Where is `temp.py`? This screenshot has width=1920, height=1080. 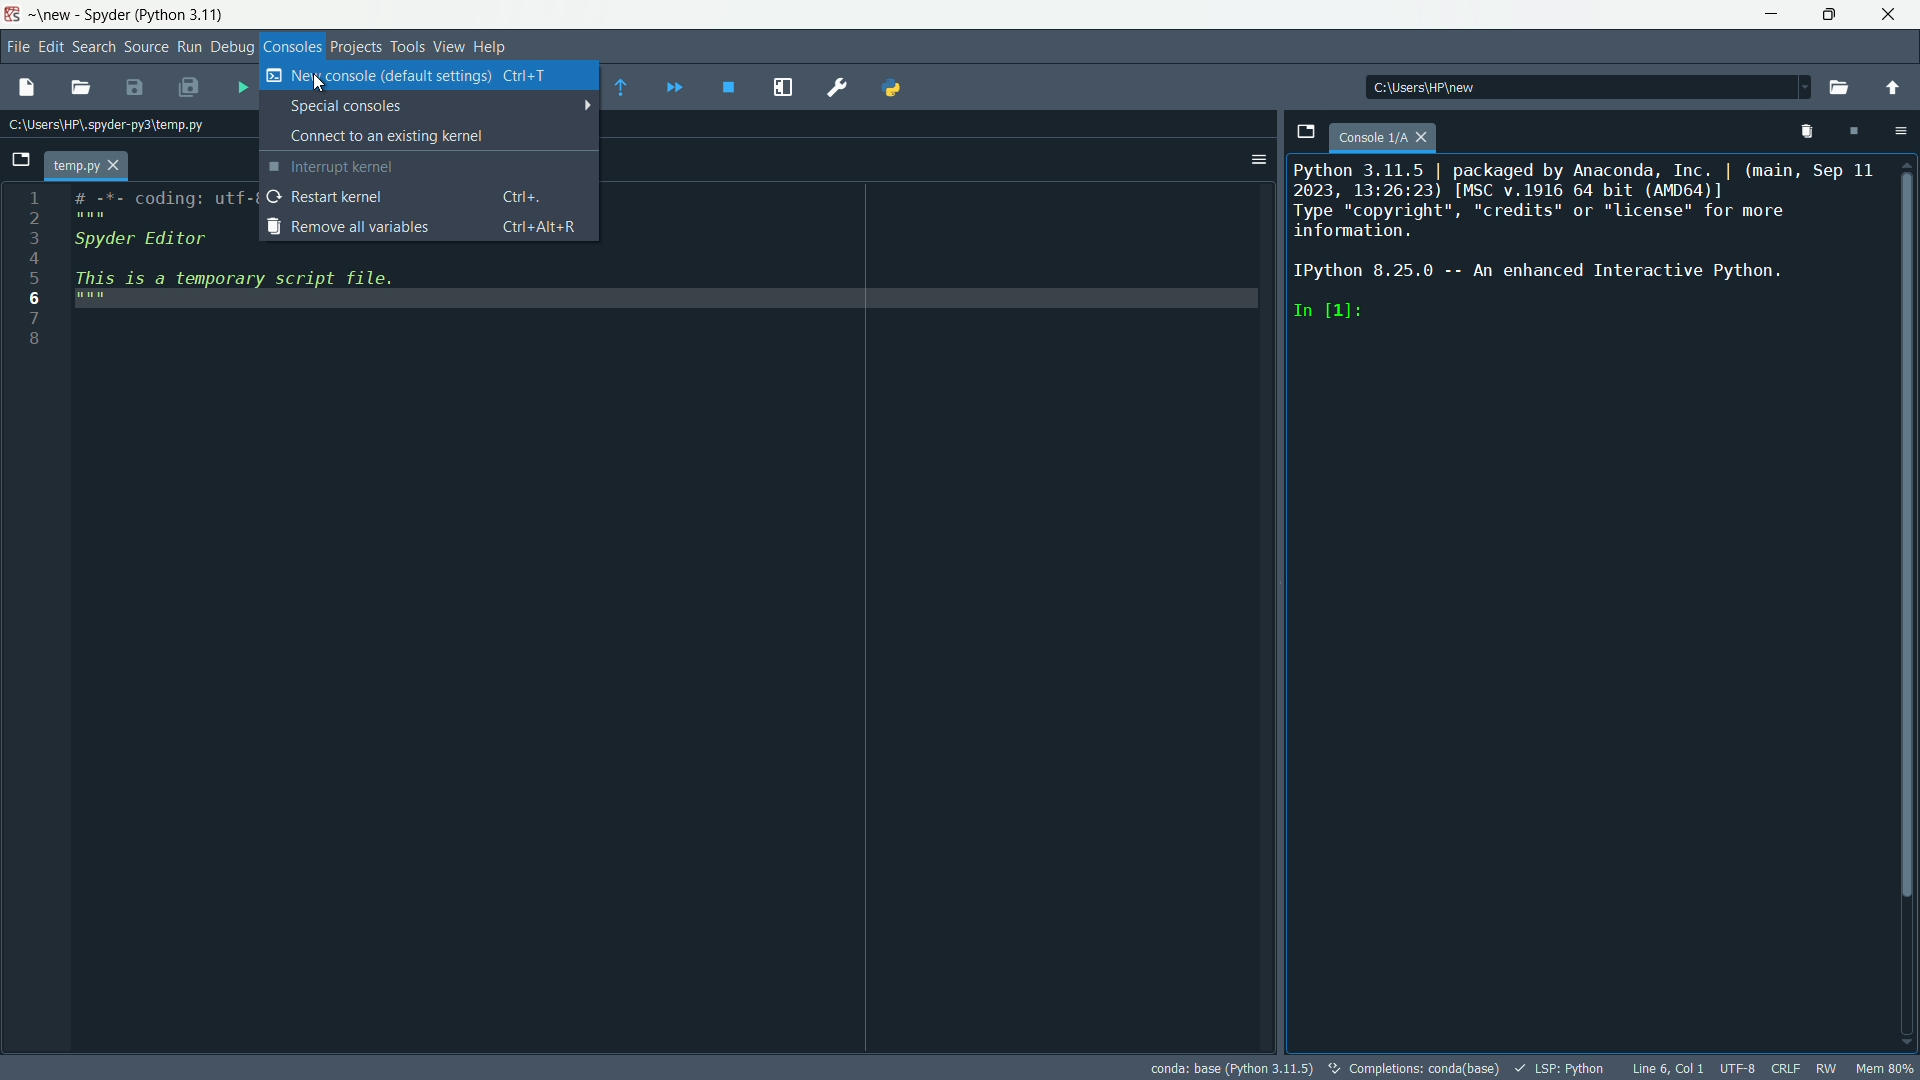 temp.py is located at coordinates (71, 167).